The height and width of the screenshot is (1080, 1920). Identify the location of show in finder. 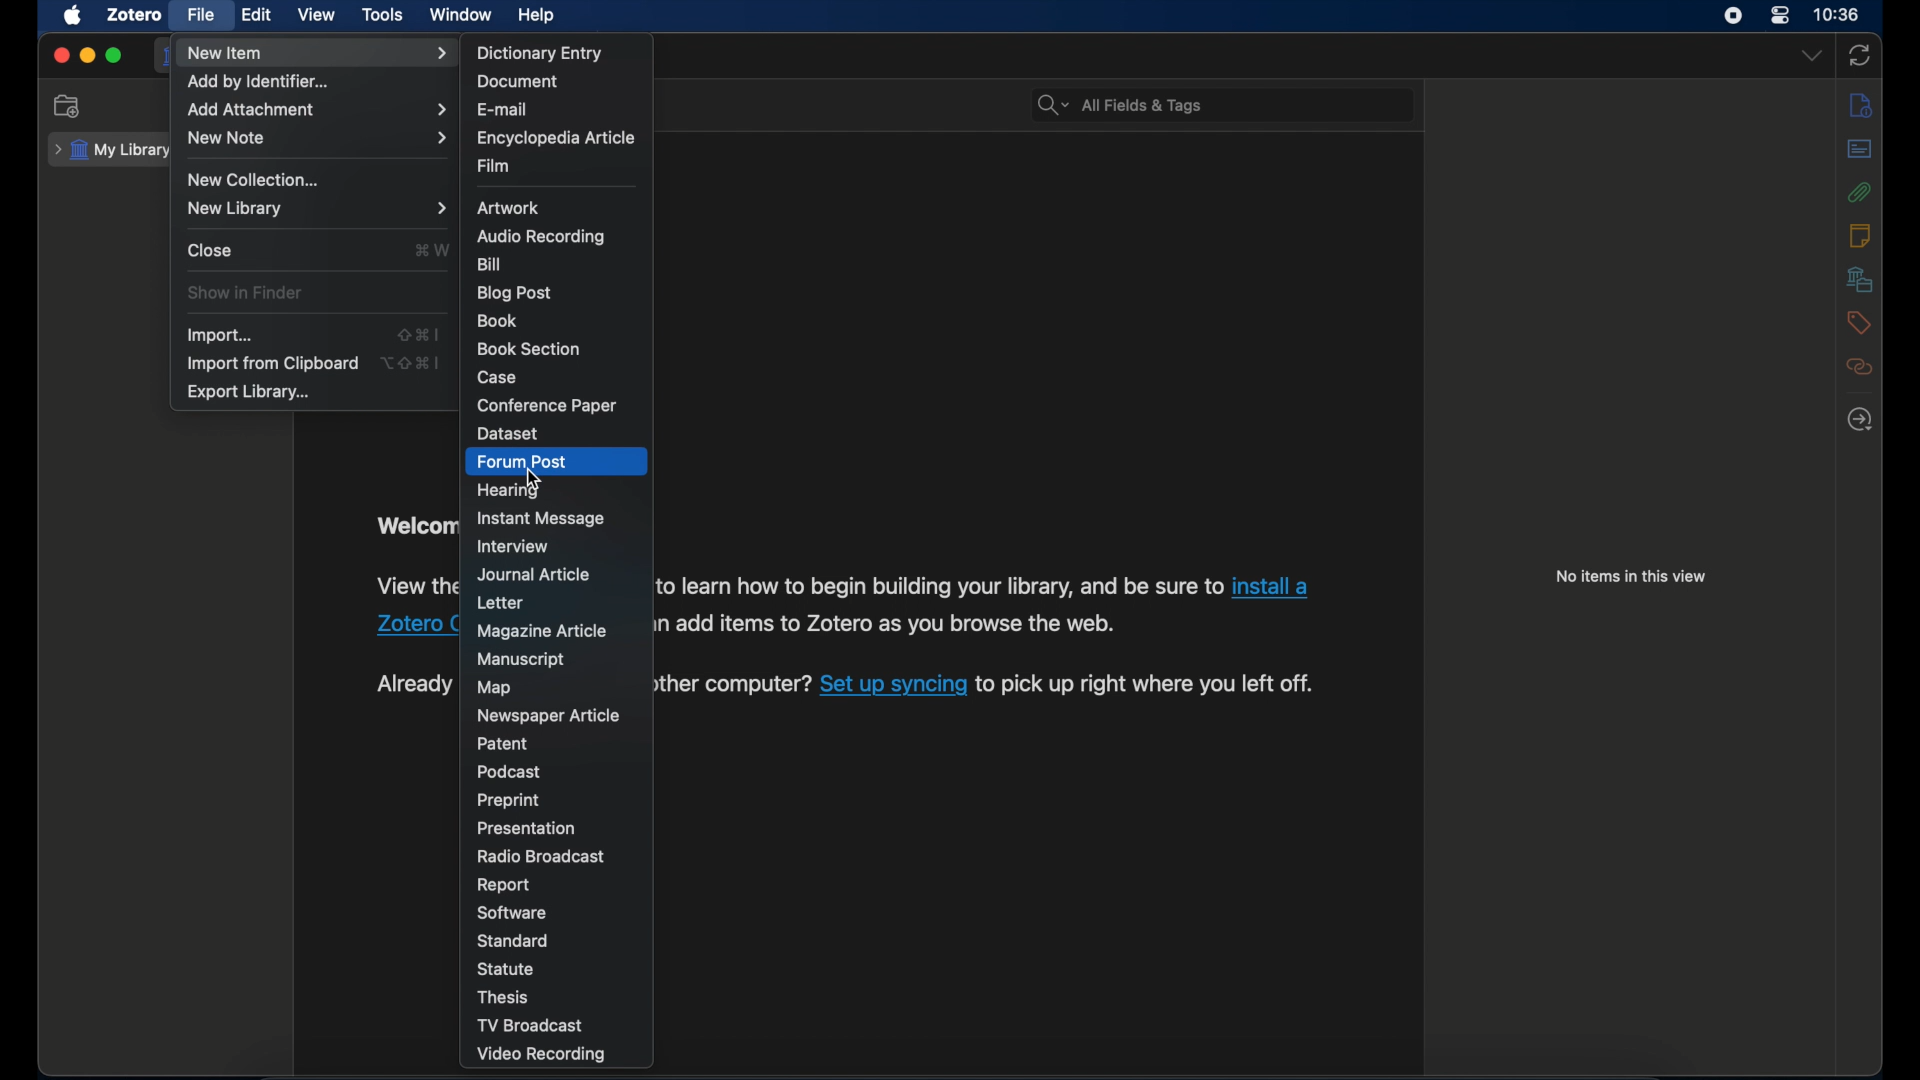
(246, 292).